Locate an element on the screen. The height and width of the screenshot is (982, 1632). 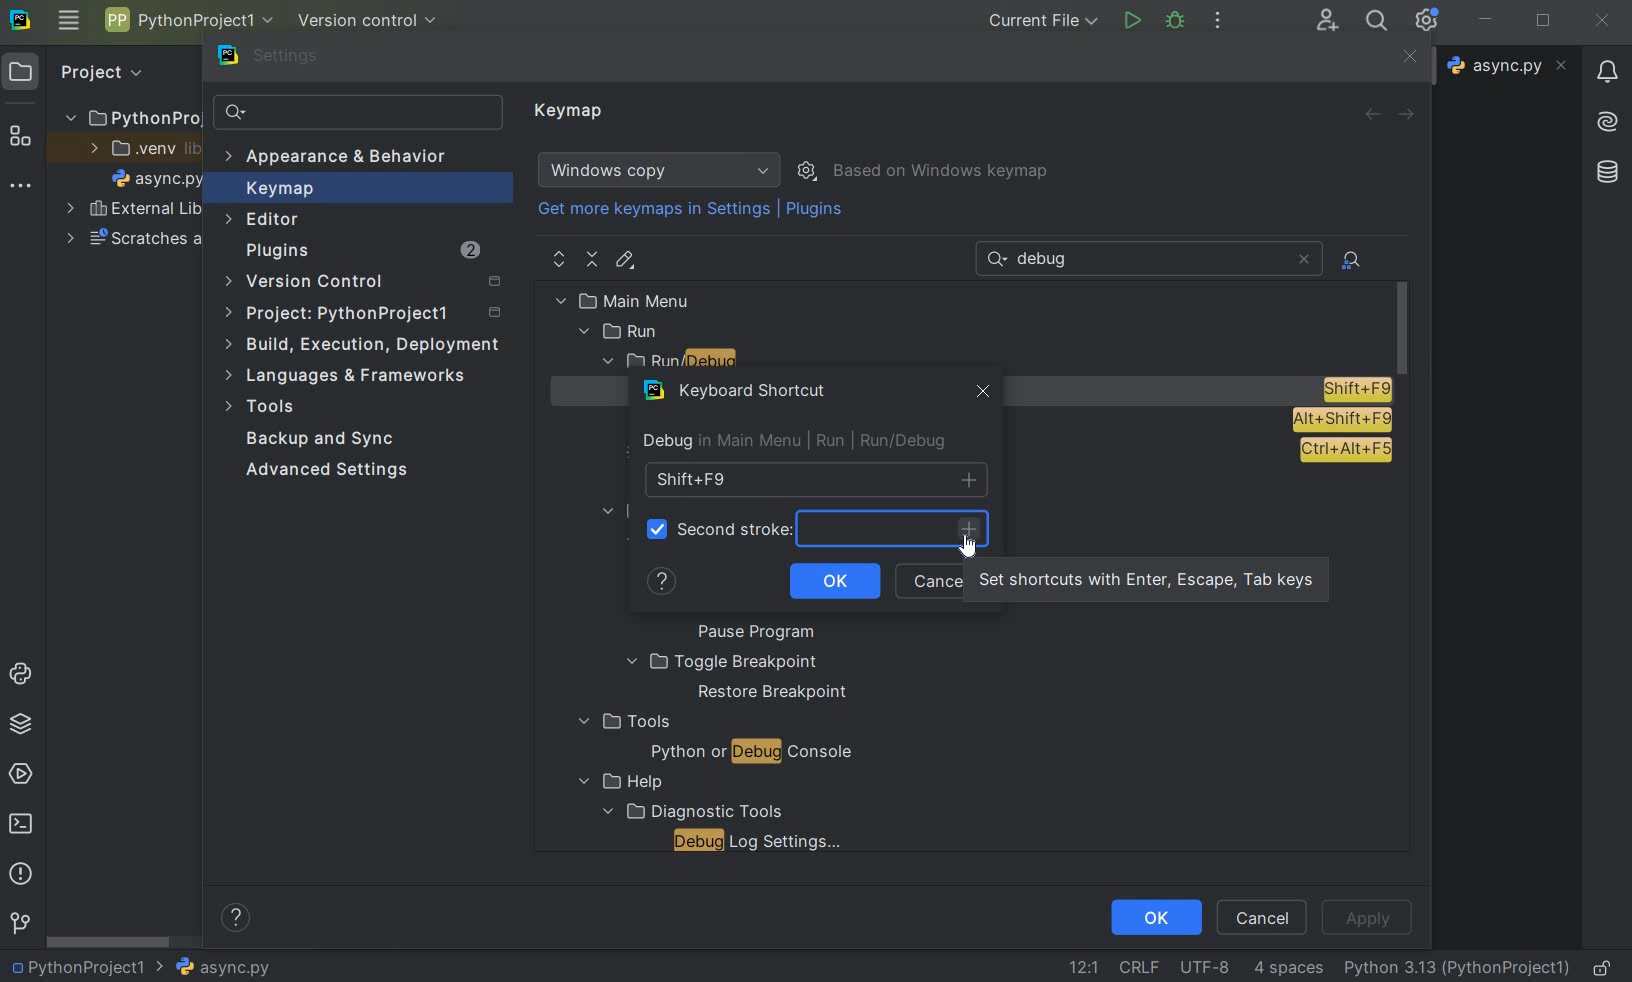
backup and sync is located at coordinates (321, 441).